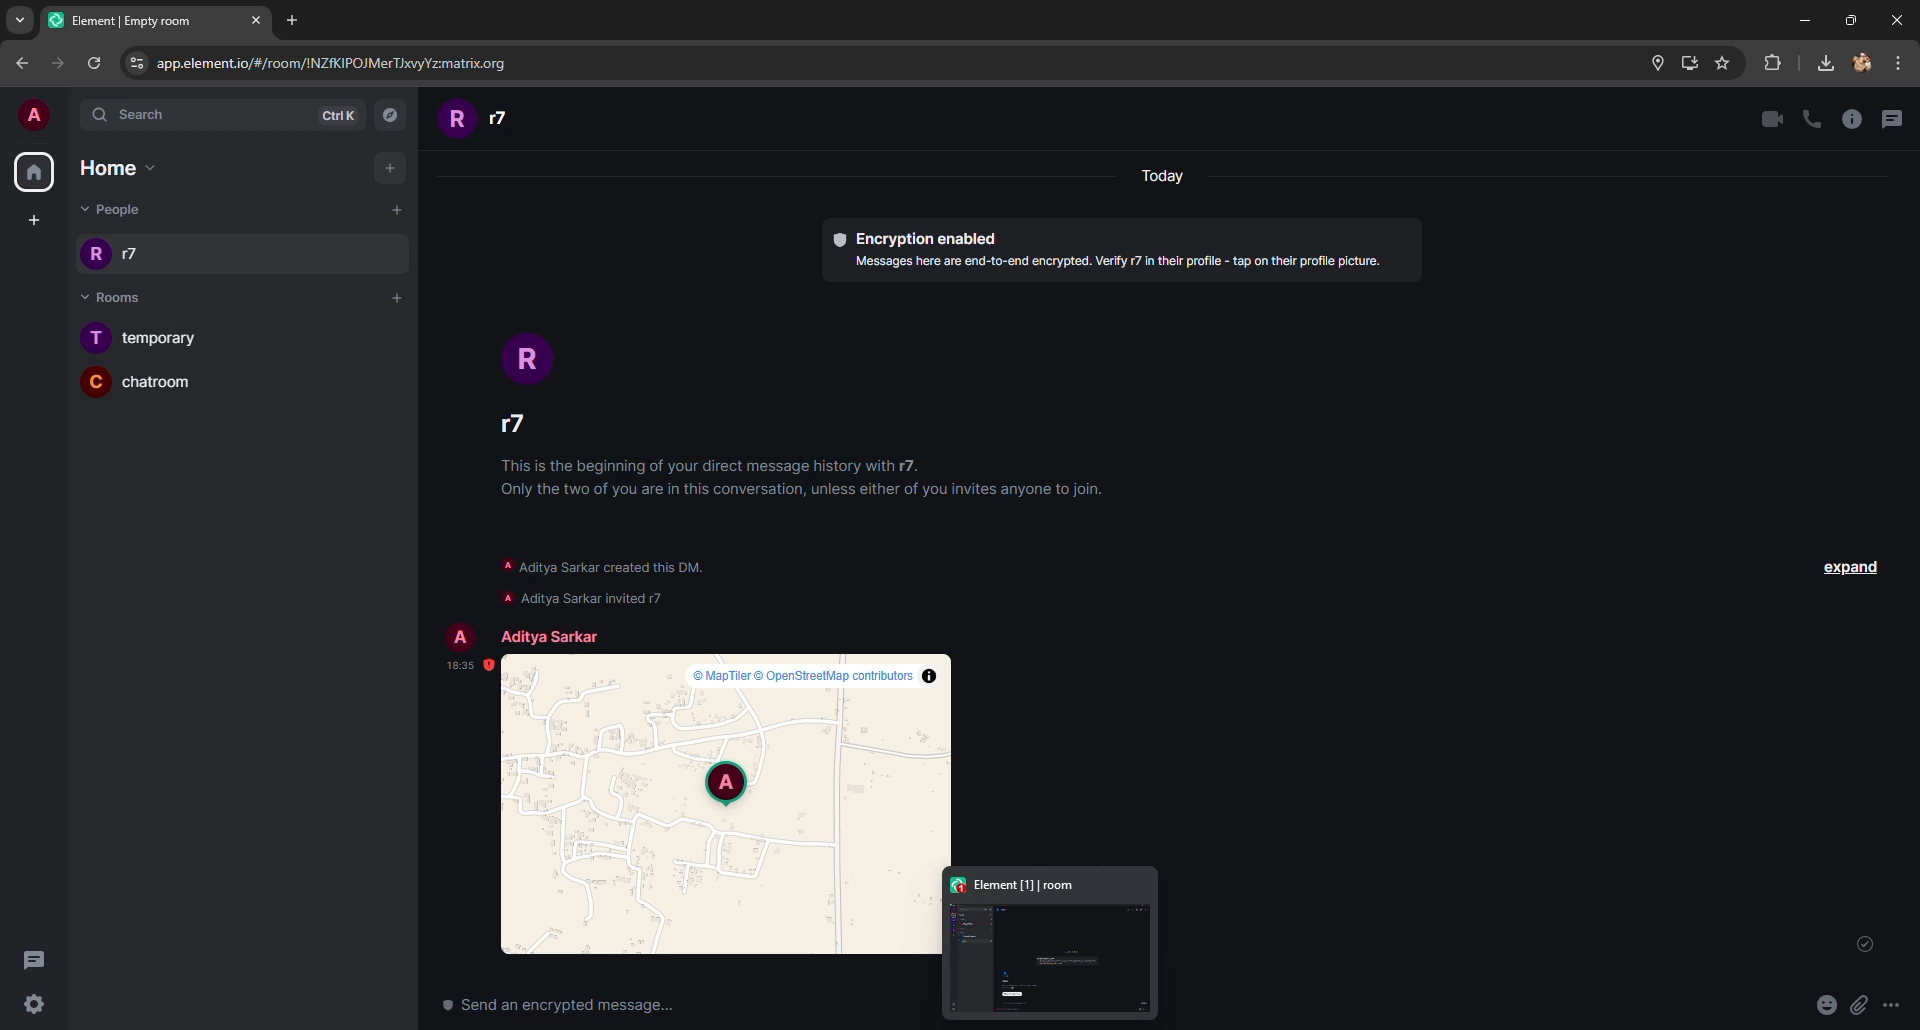 This screenshot has width=1920, height=1030. Describe the element at coordinates (158, 21) in the screenshot. I see `current tab` at that location.